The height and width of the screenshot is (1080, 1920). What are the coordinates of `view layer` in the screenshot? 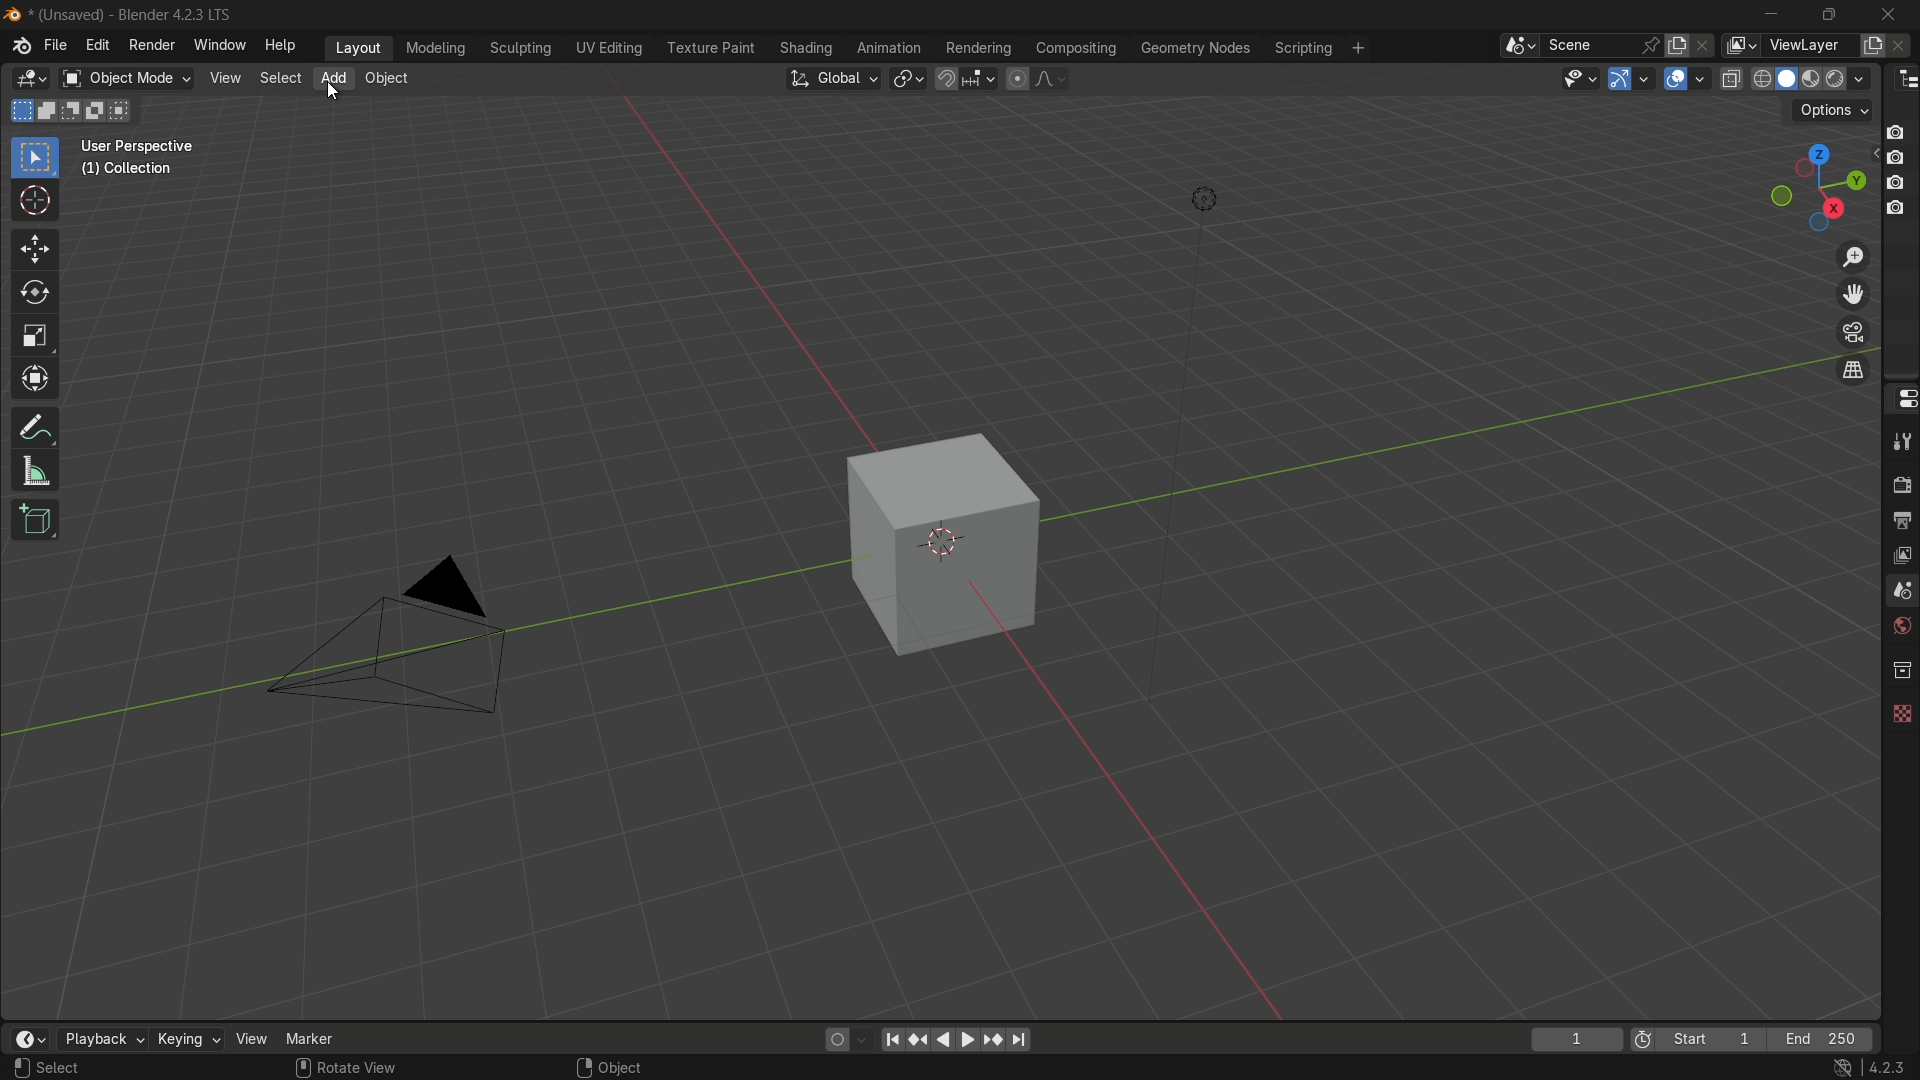 It's located at (1900, 555).